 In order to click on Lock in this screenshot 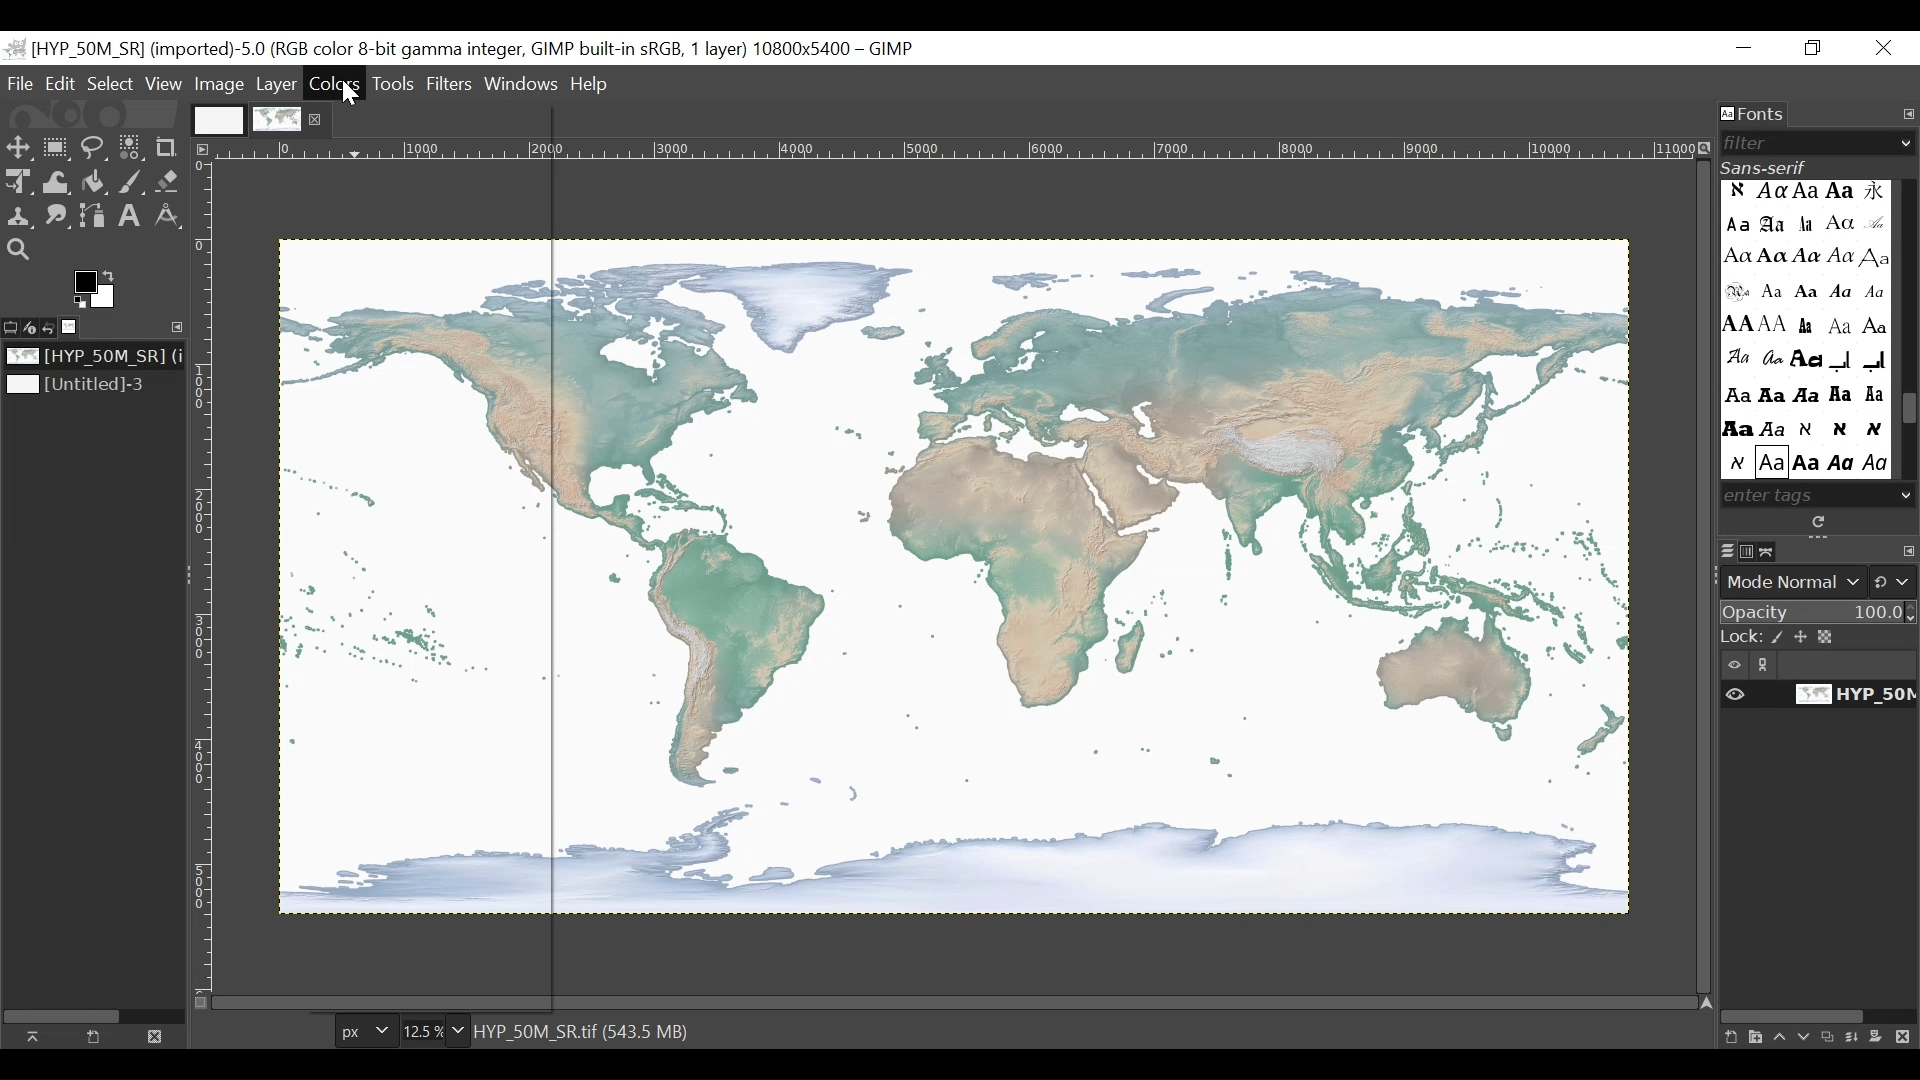, I will do `click(1820, 638)`.